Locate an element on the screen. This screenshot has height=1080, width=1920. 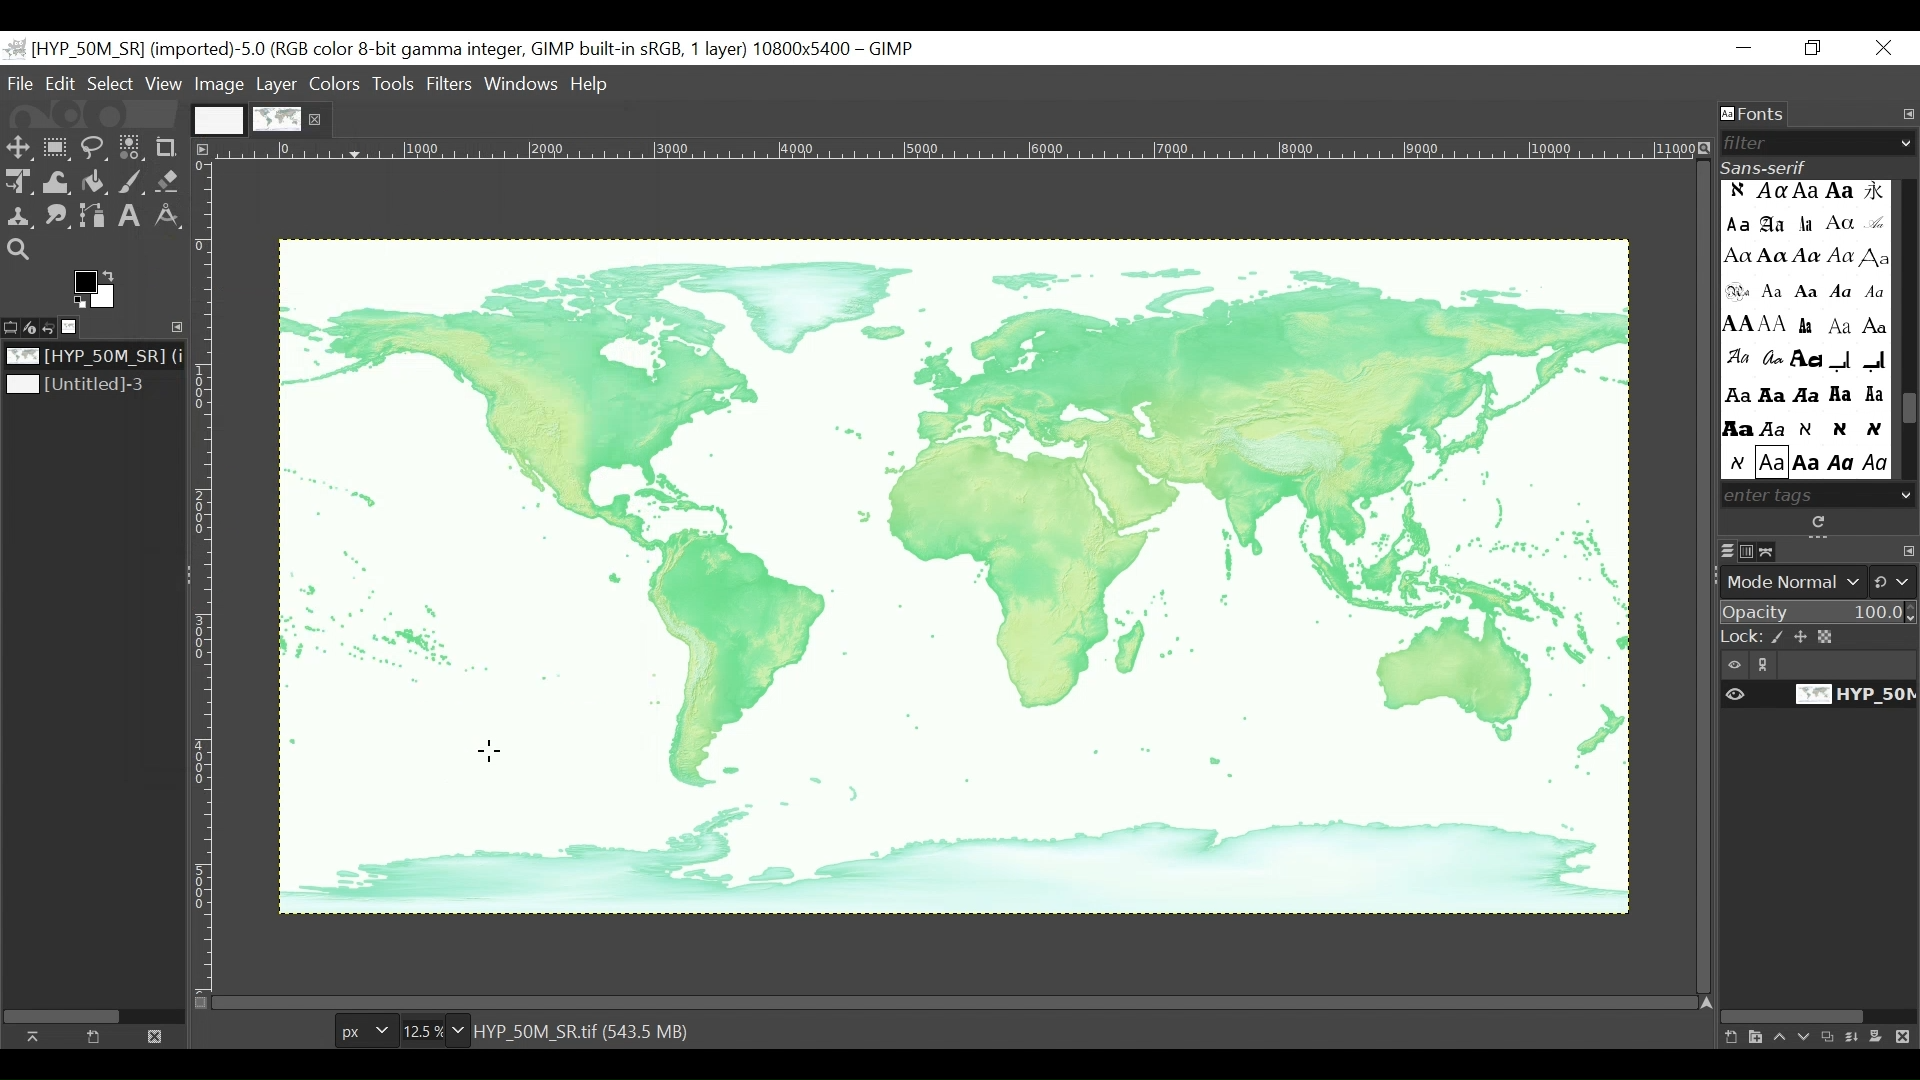
Pixels is located at coordinates (363, 1032).